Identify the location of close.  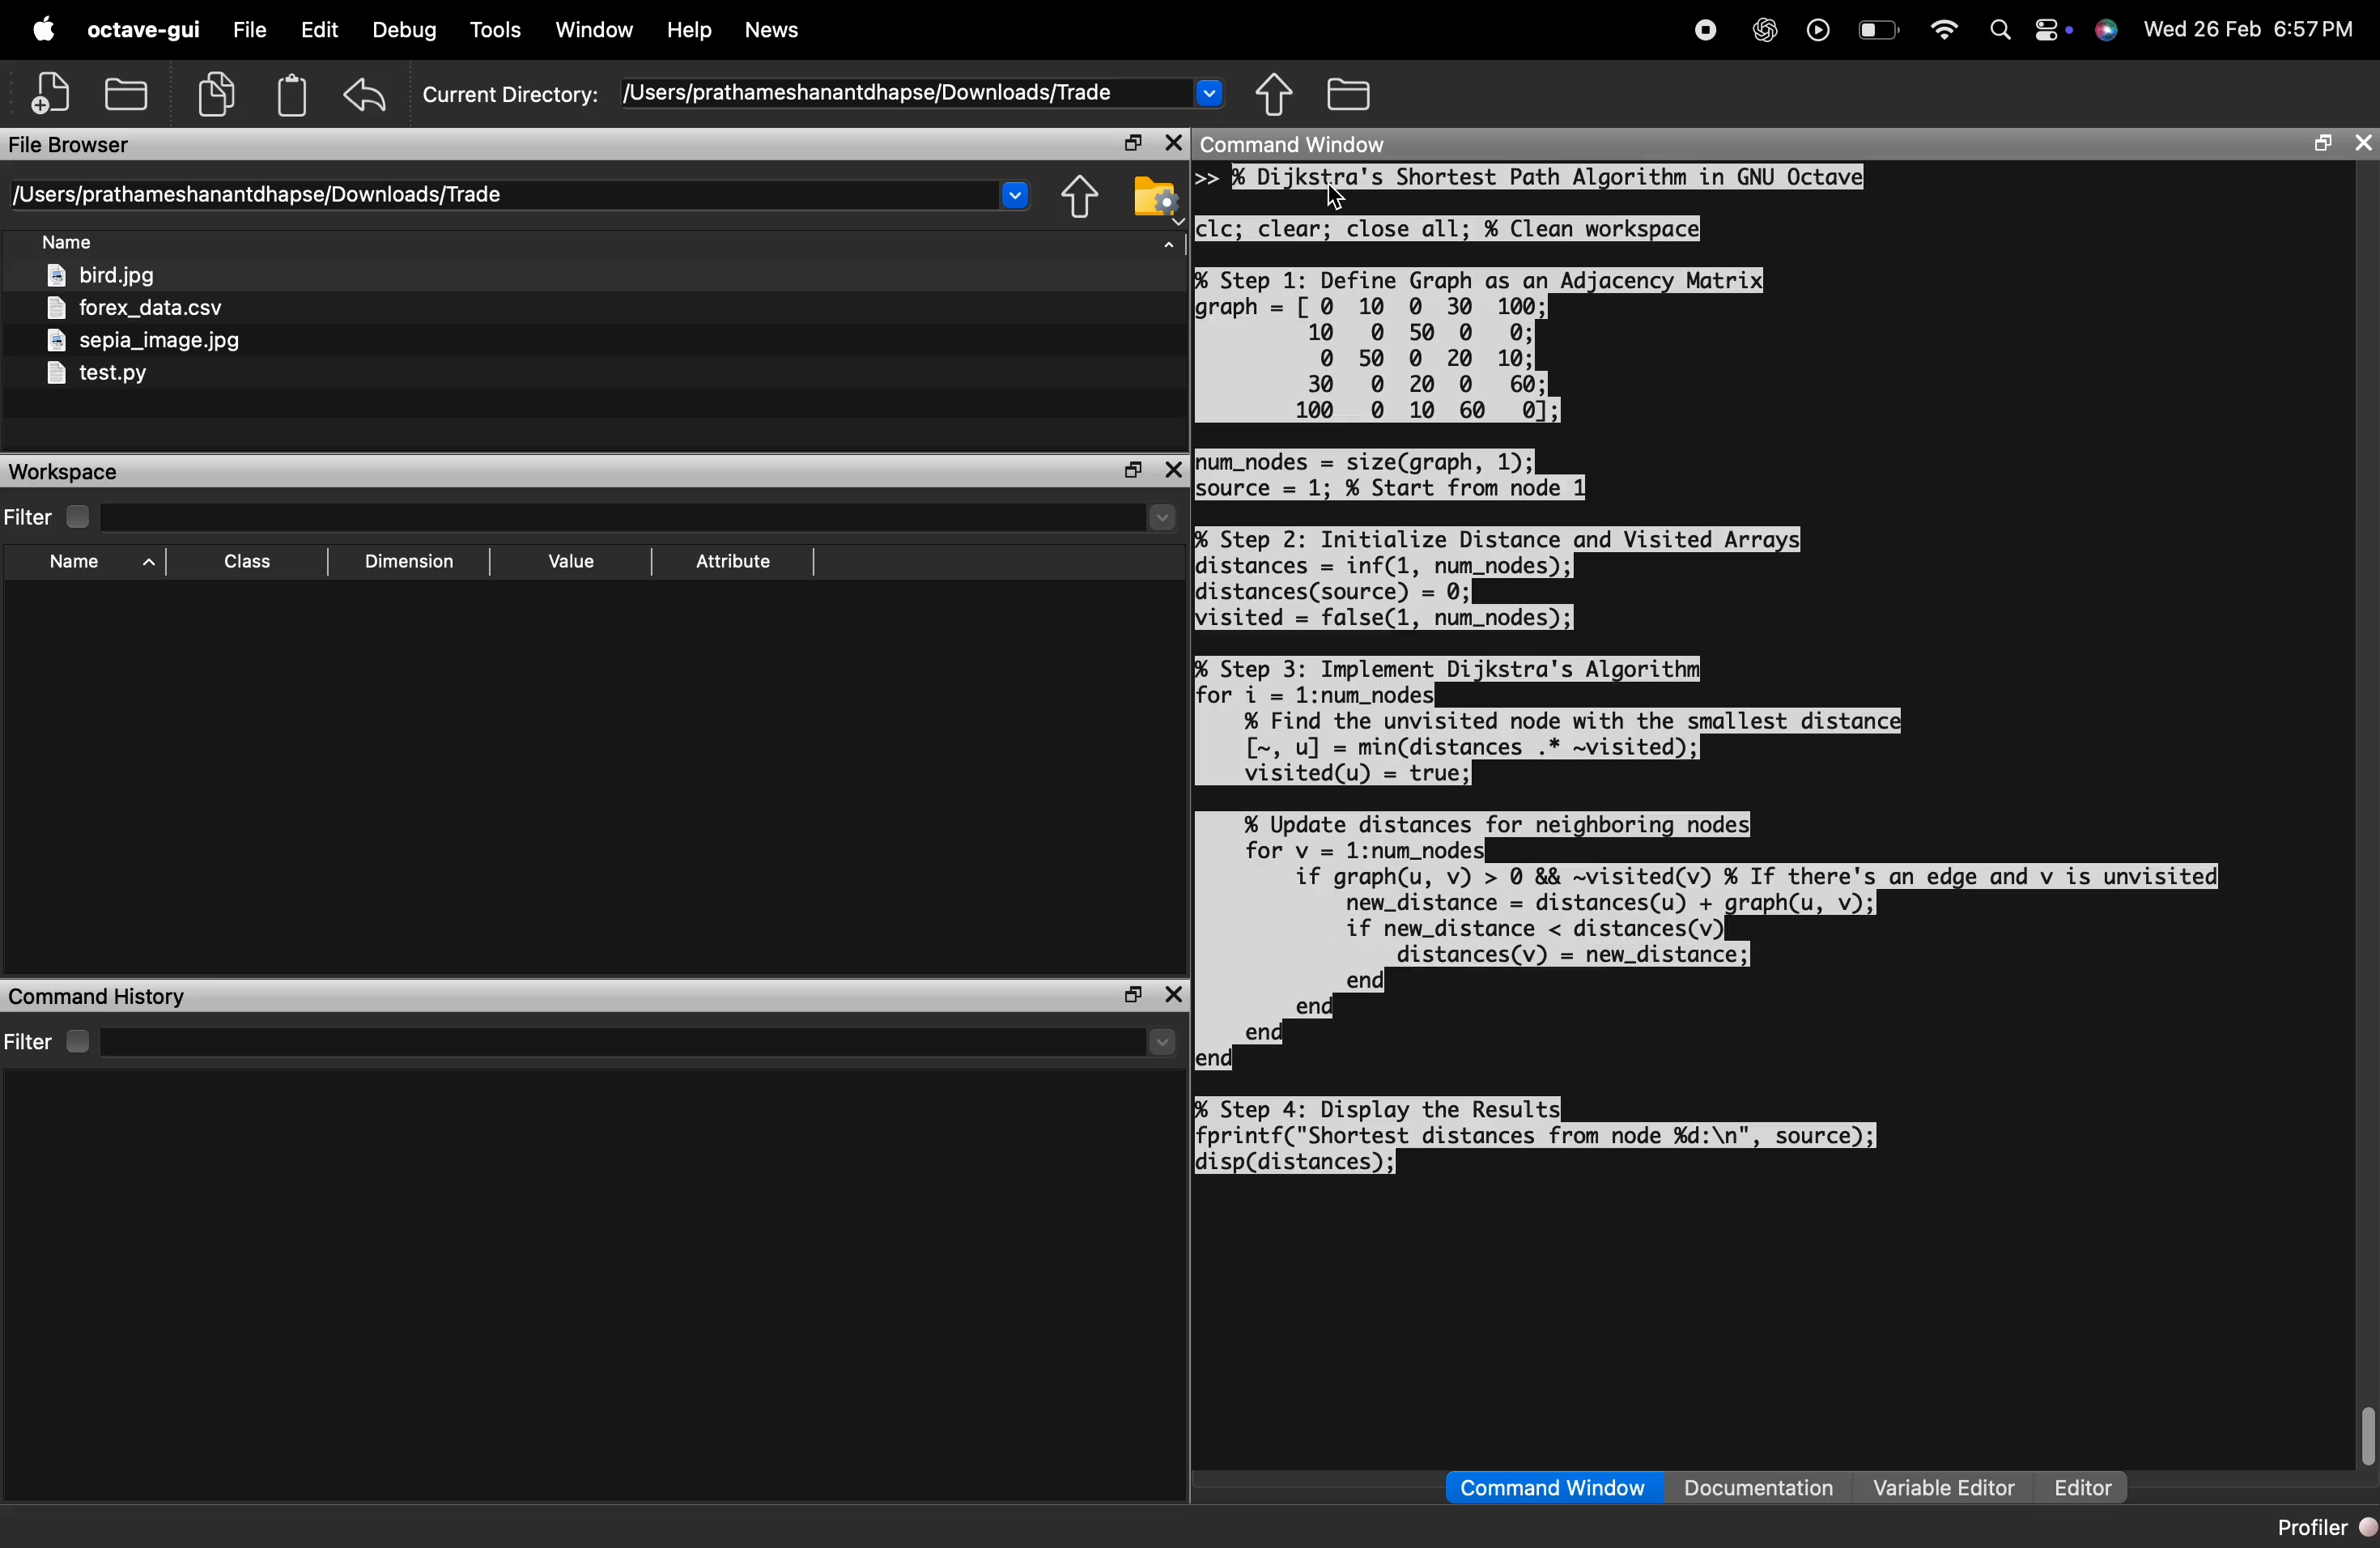
(1169, 143).